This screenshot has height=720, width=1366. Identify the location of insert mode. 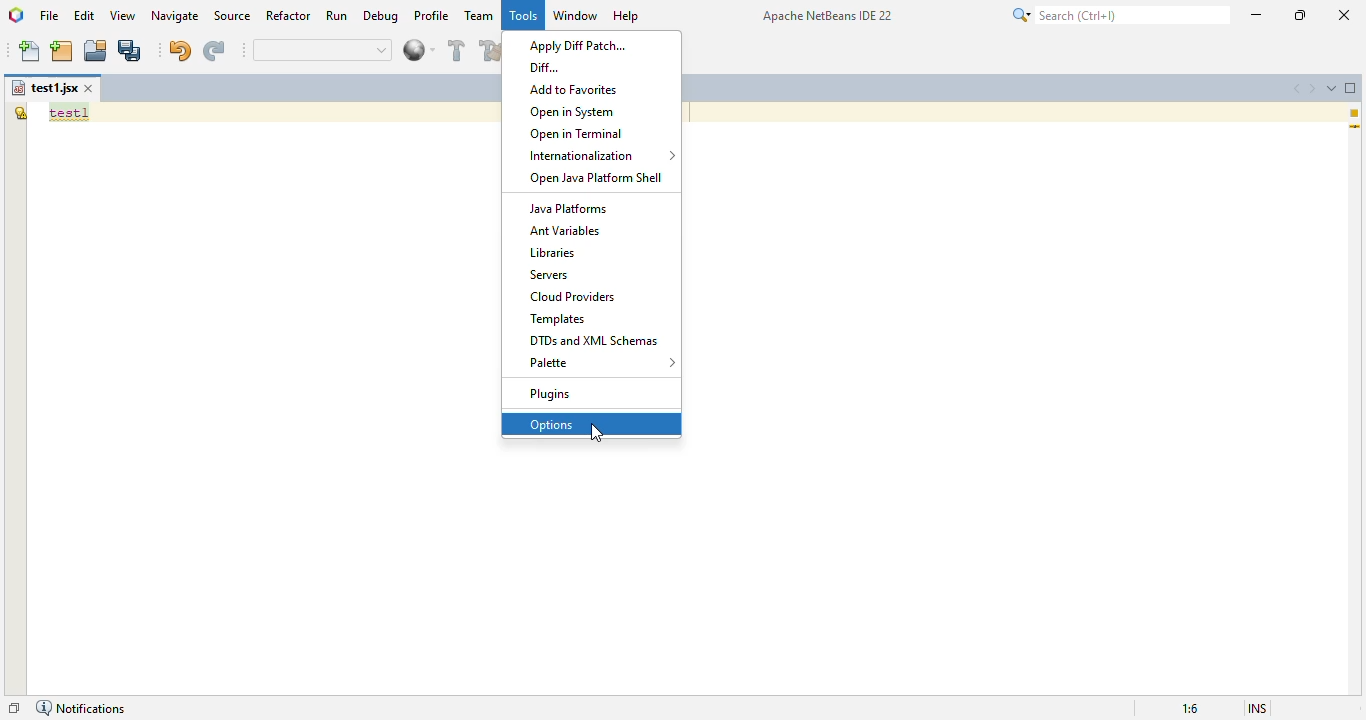
(1258, 709).